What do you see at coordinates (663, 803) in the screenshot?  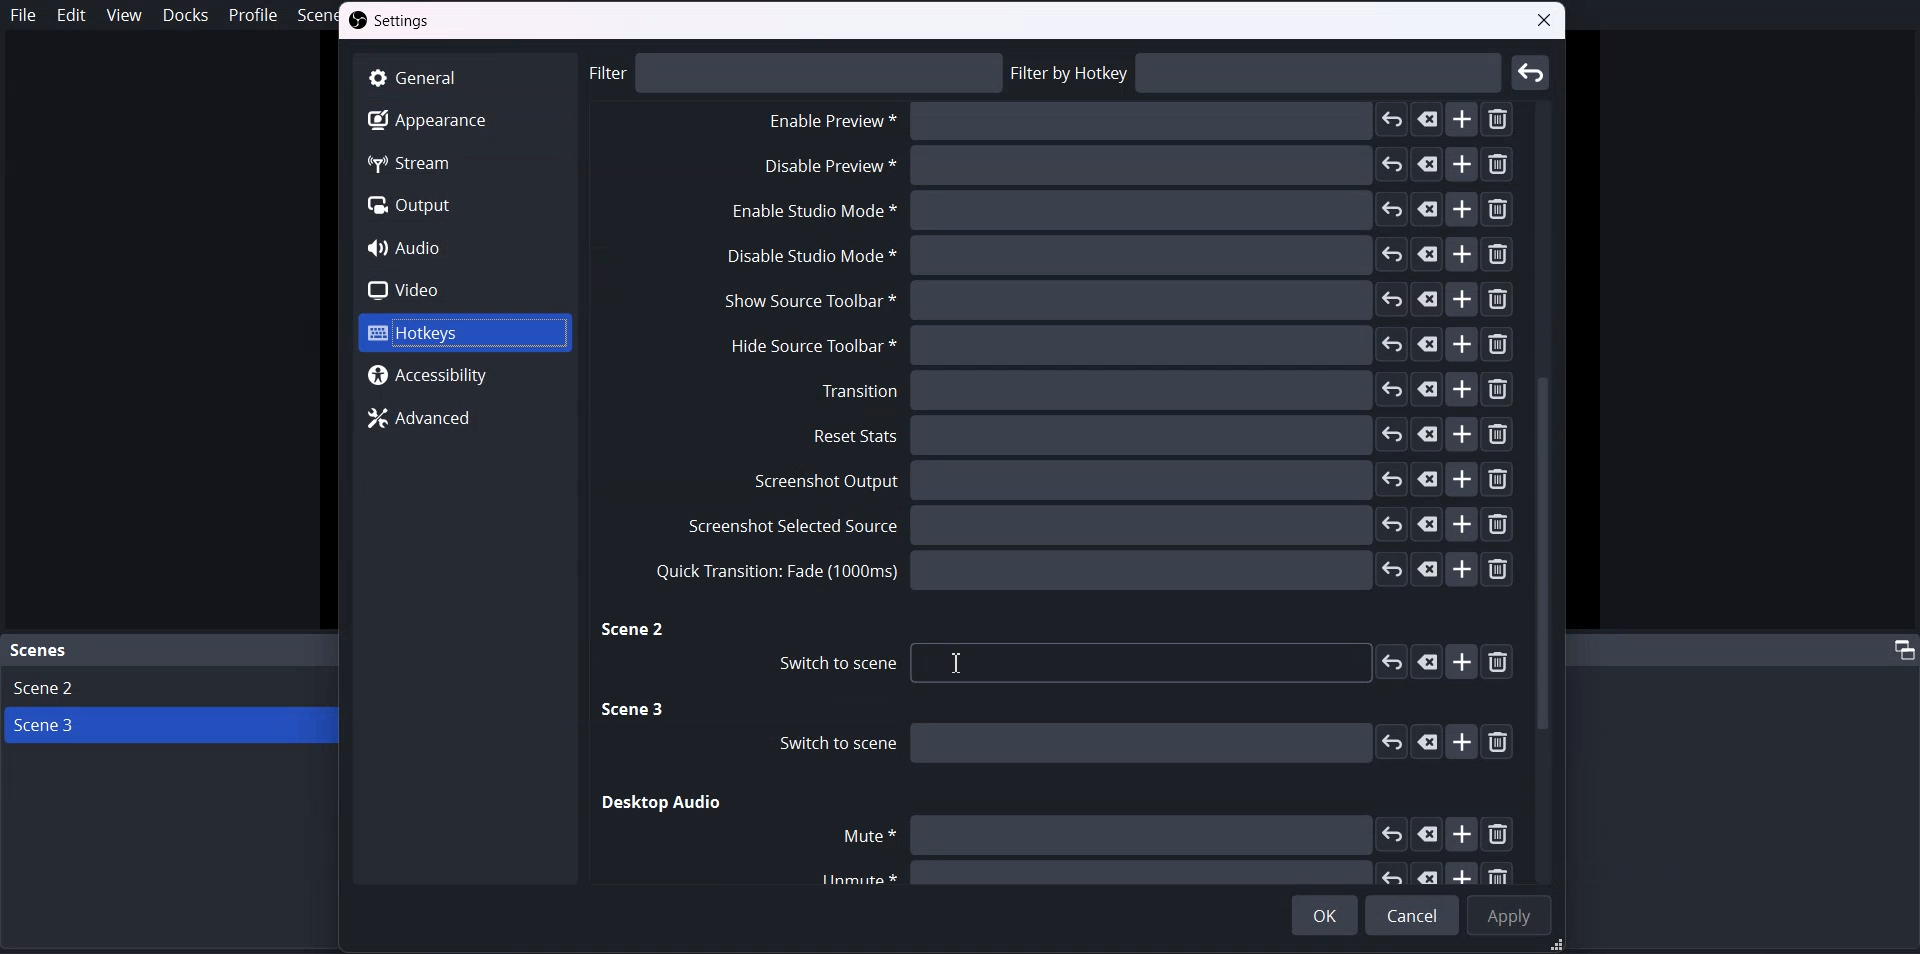 I see `Desktop audio` at bounding box center [663, 803].